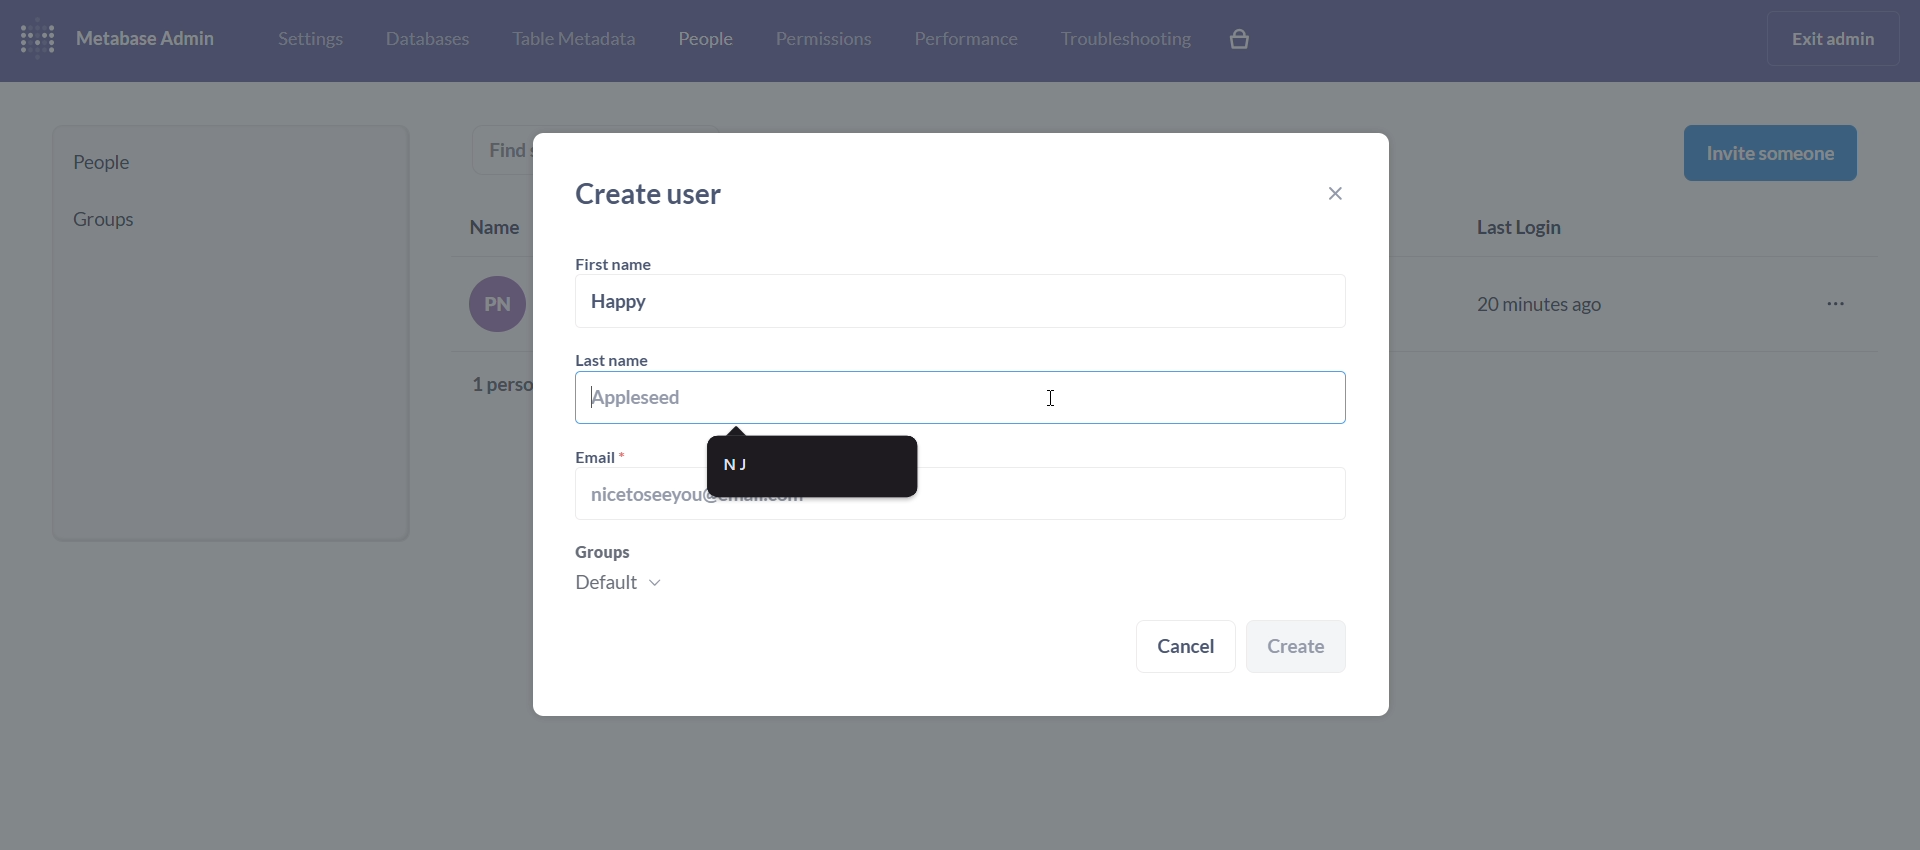 This screenshot has height=850, width=1920. What do you see at coordinates (824, 40) in the screenshot?
I see `permissions` at bounding box center [824, 40].